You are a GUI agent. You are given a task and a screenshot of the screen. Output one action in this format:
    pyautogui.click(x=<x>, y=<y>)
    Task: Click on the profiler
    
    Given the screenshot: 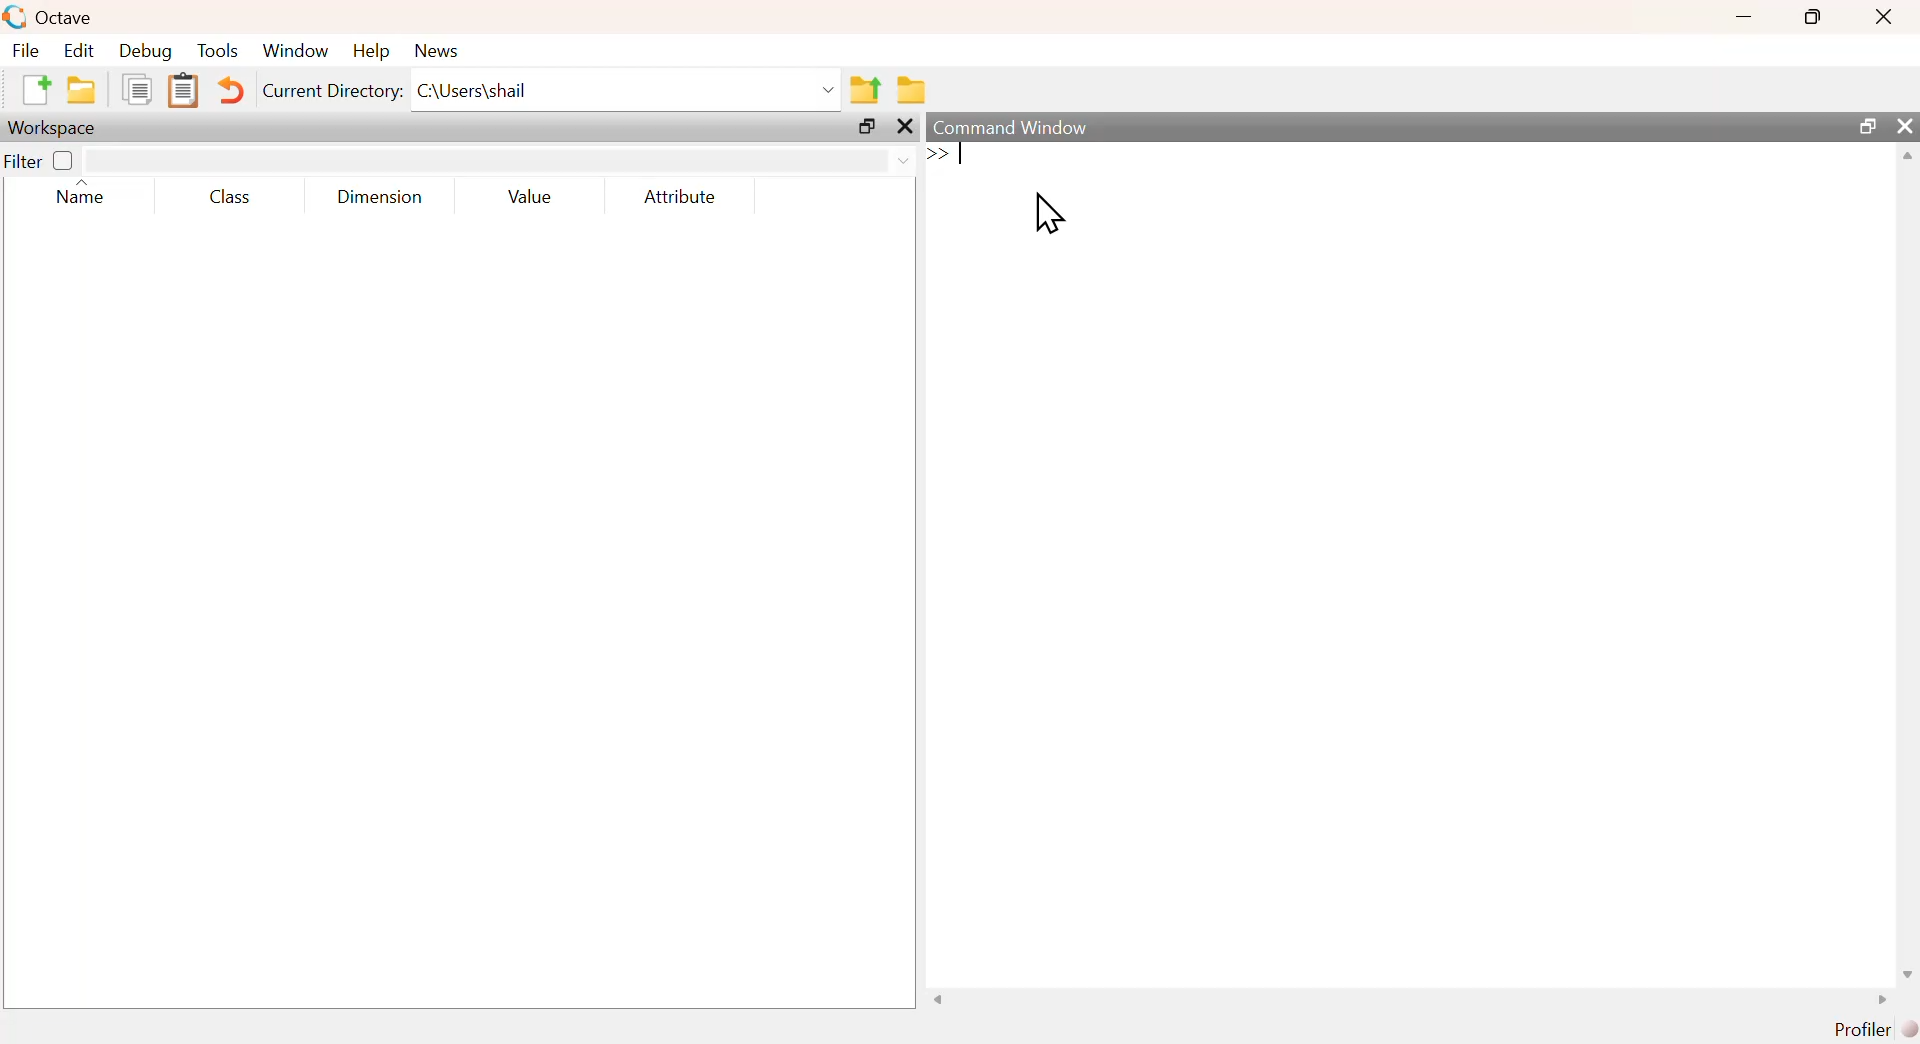 What is the action you would take?
    pyautogui.click(x=1863, y=1029)
    